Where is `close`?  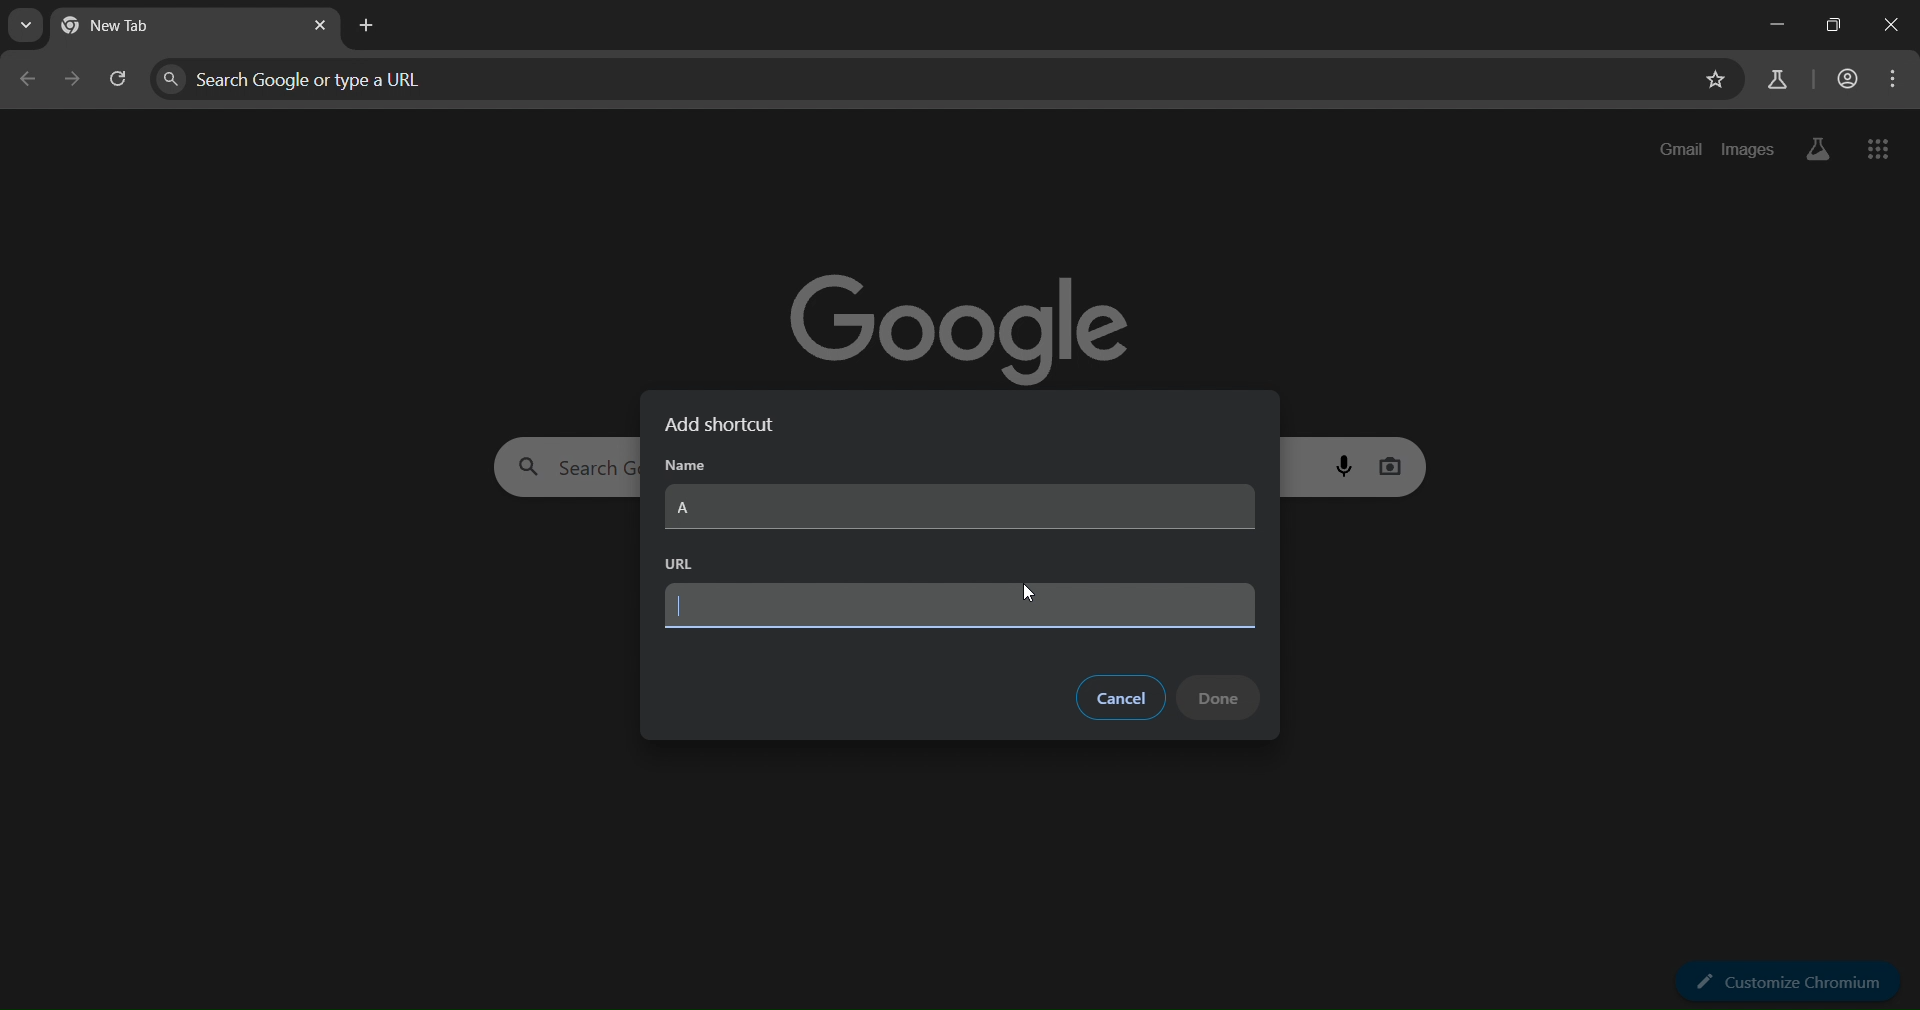
close is located at coordinates (1889, 25).